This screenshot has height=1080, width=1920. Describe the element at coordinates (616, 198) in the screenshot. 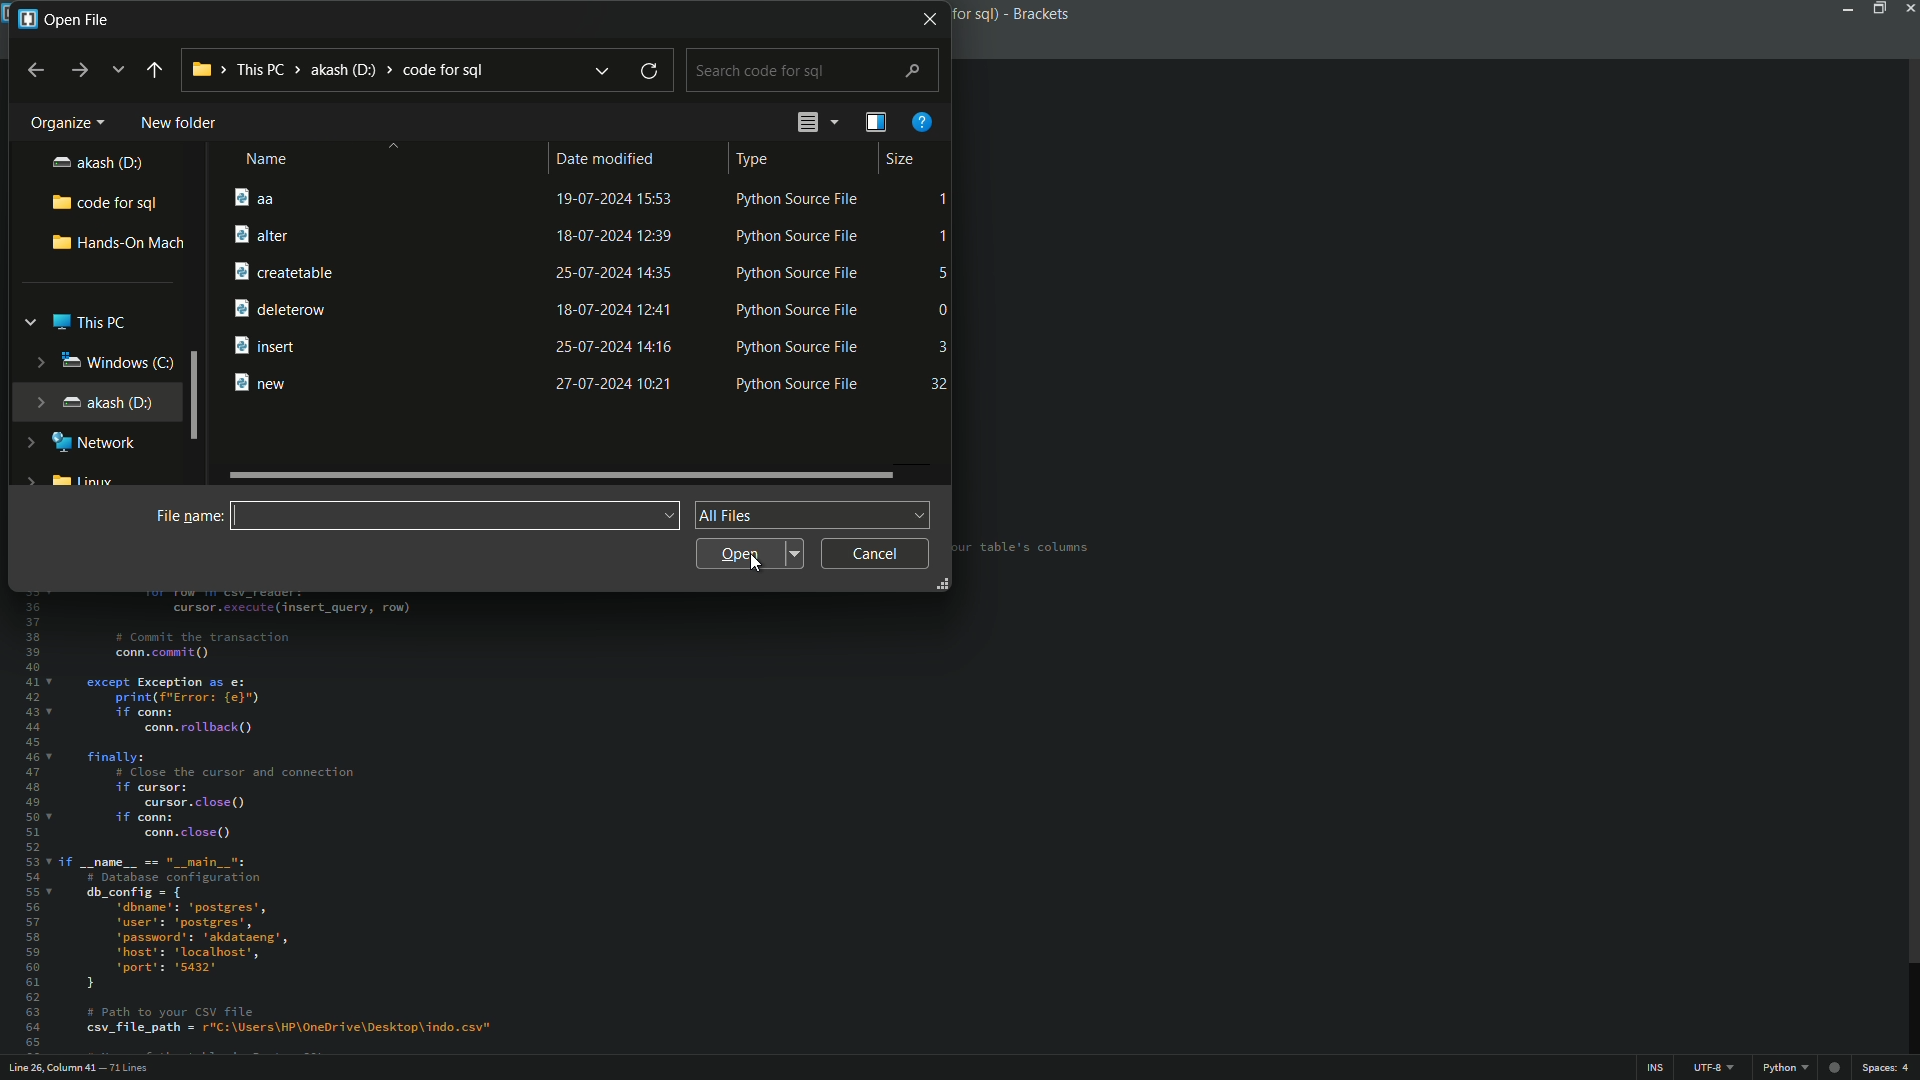

I see `19-07-2024 15:53` at that location.